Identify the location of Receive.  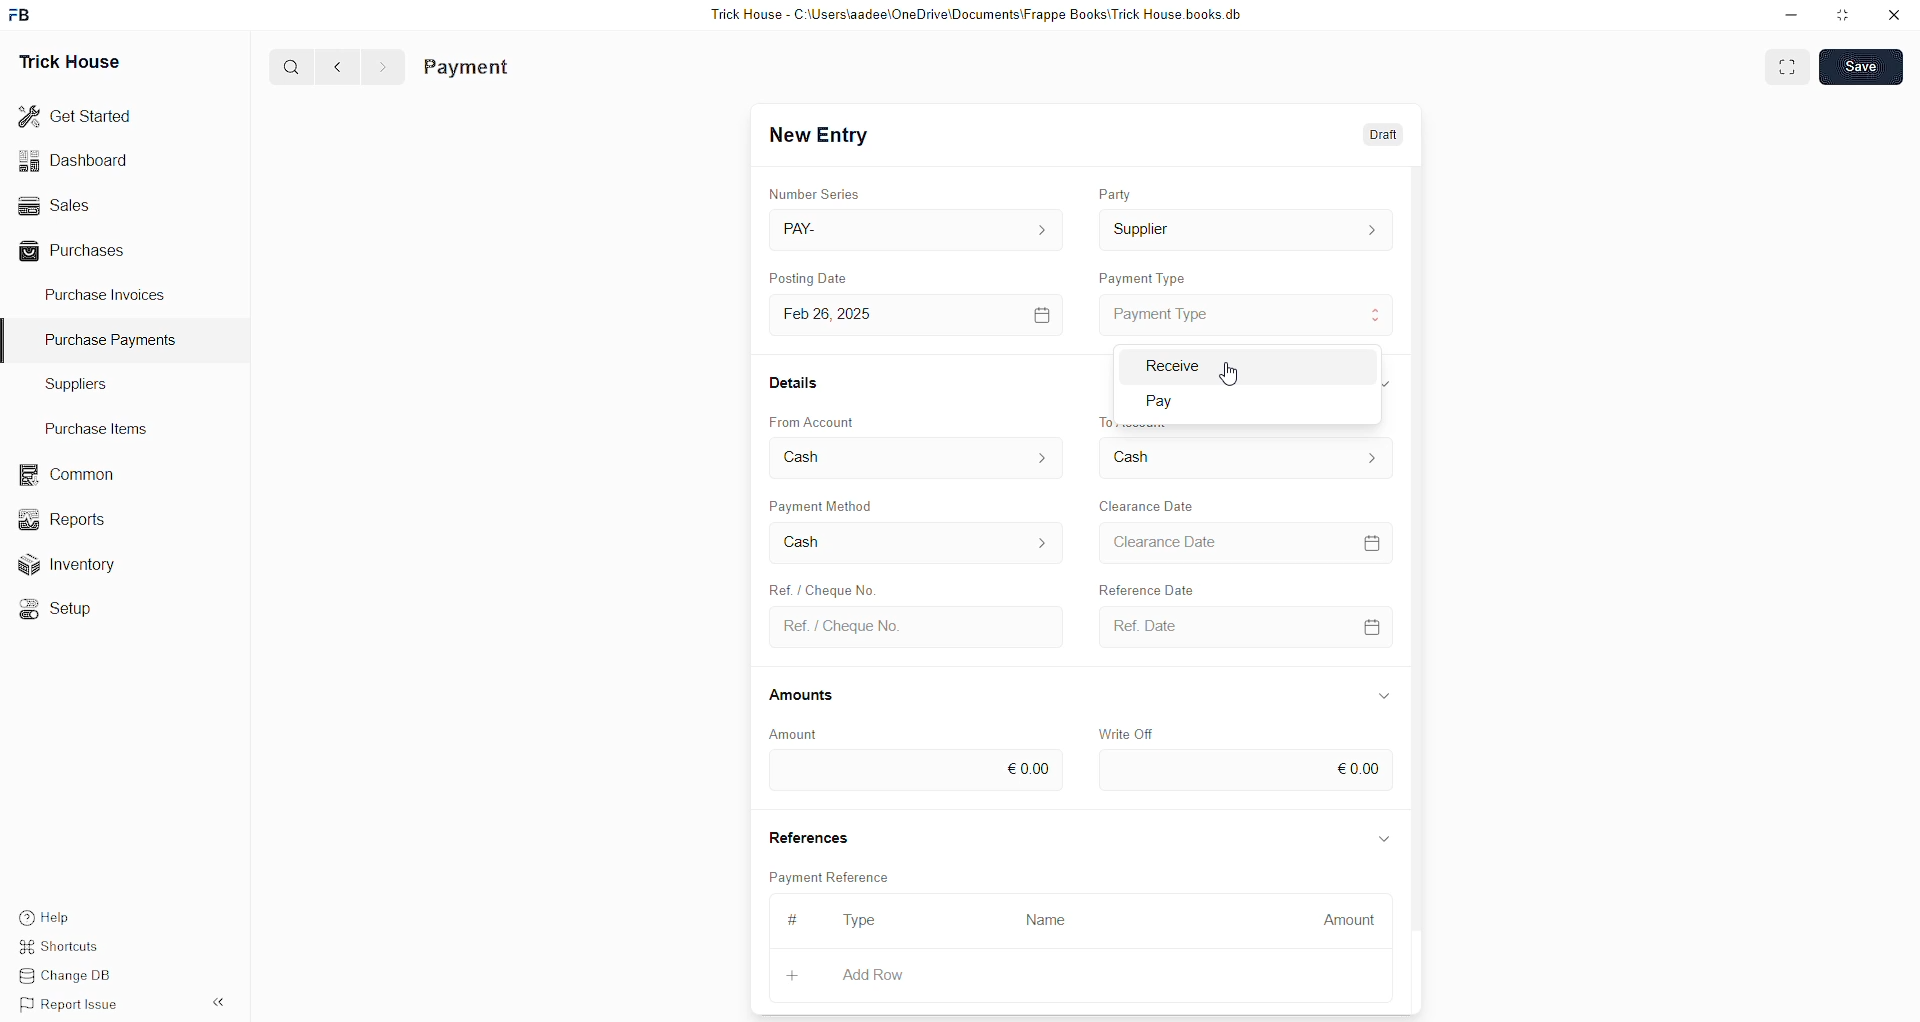
(1171, 365).